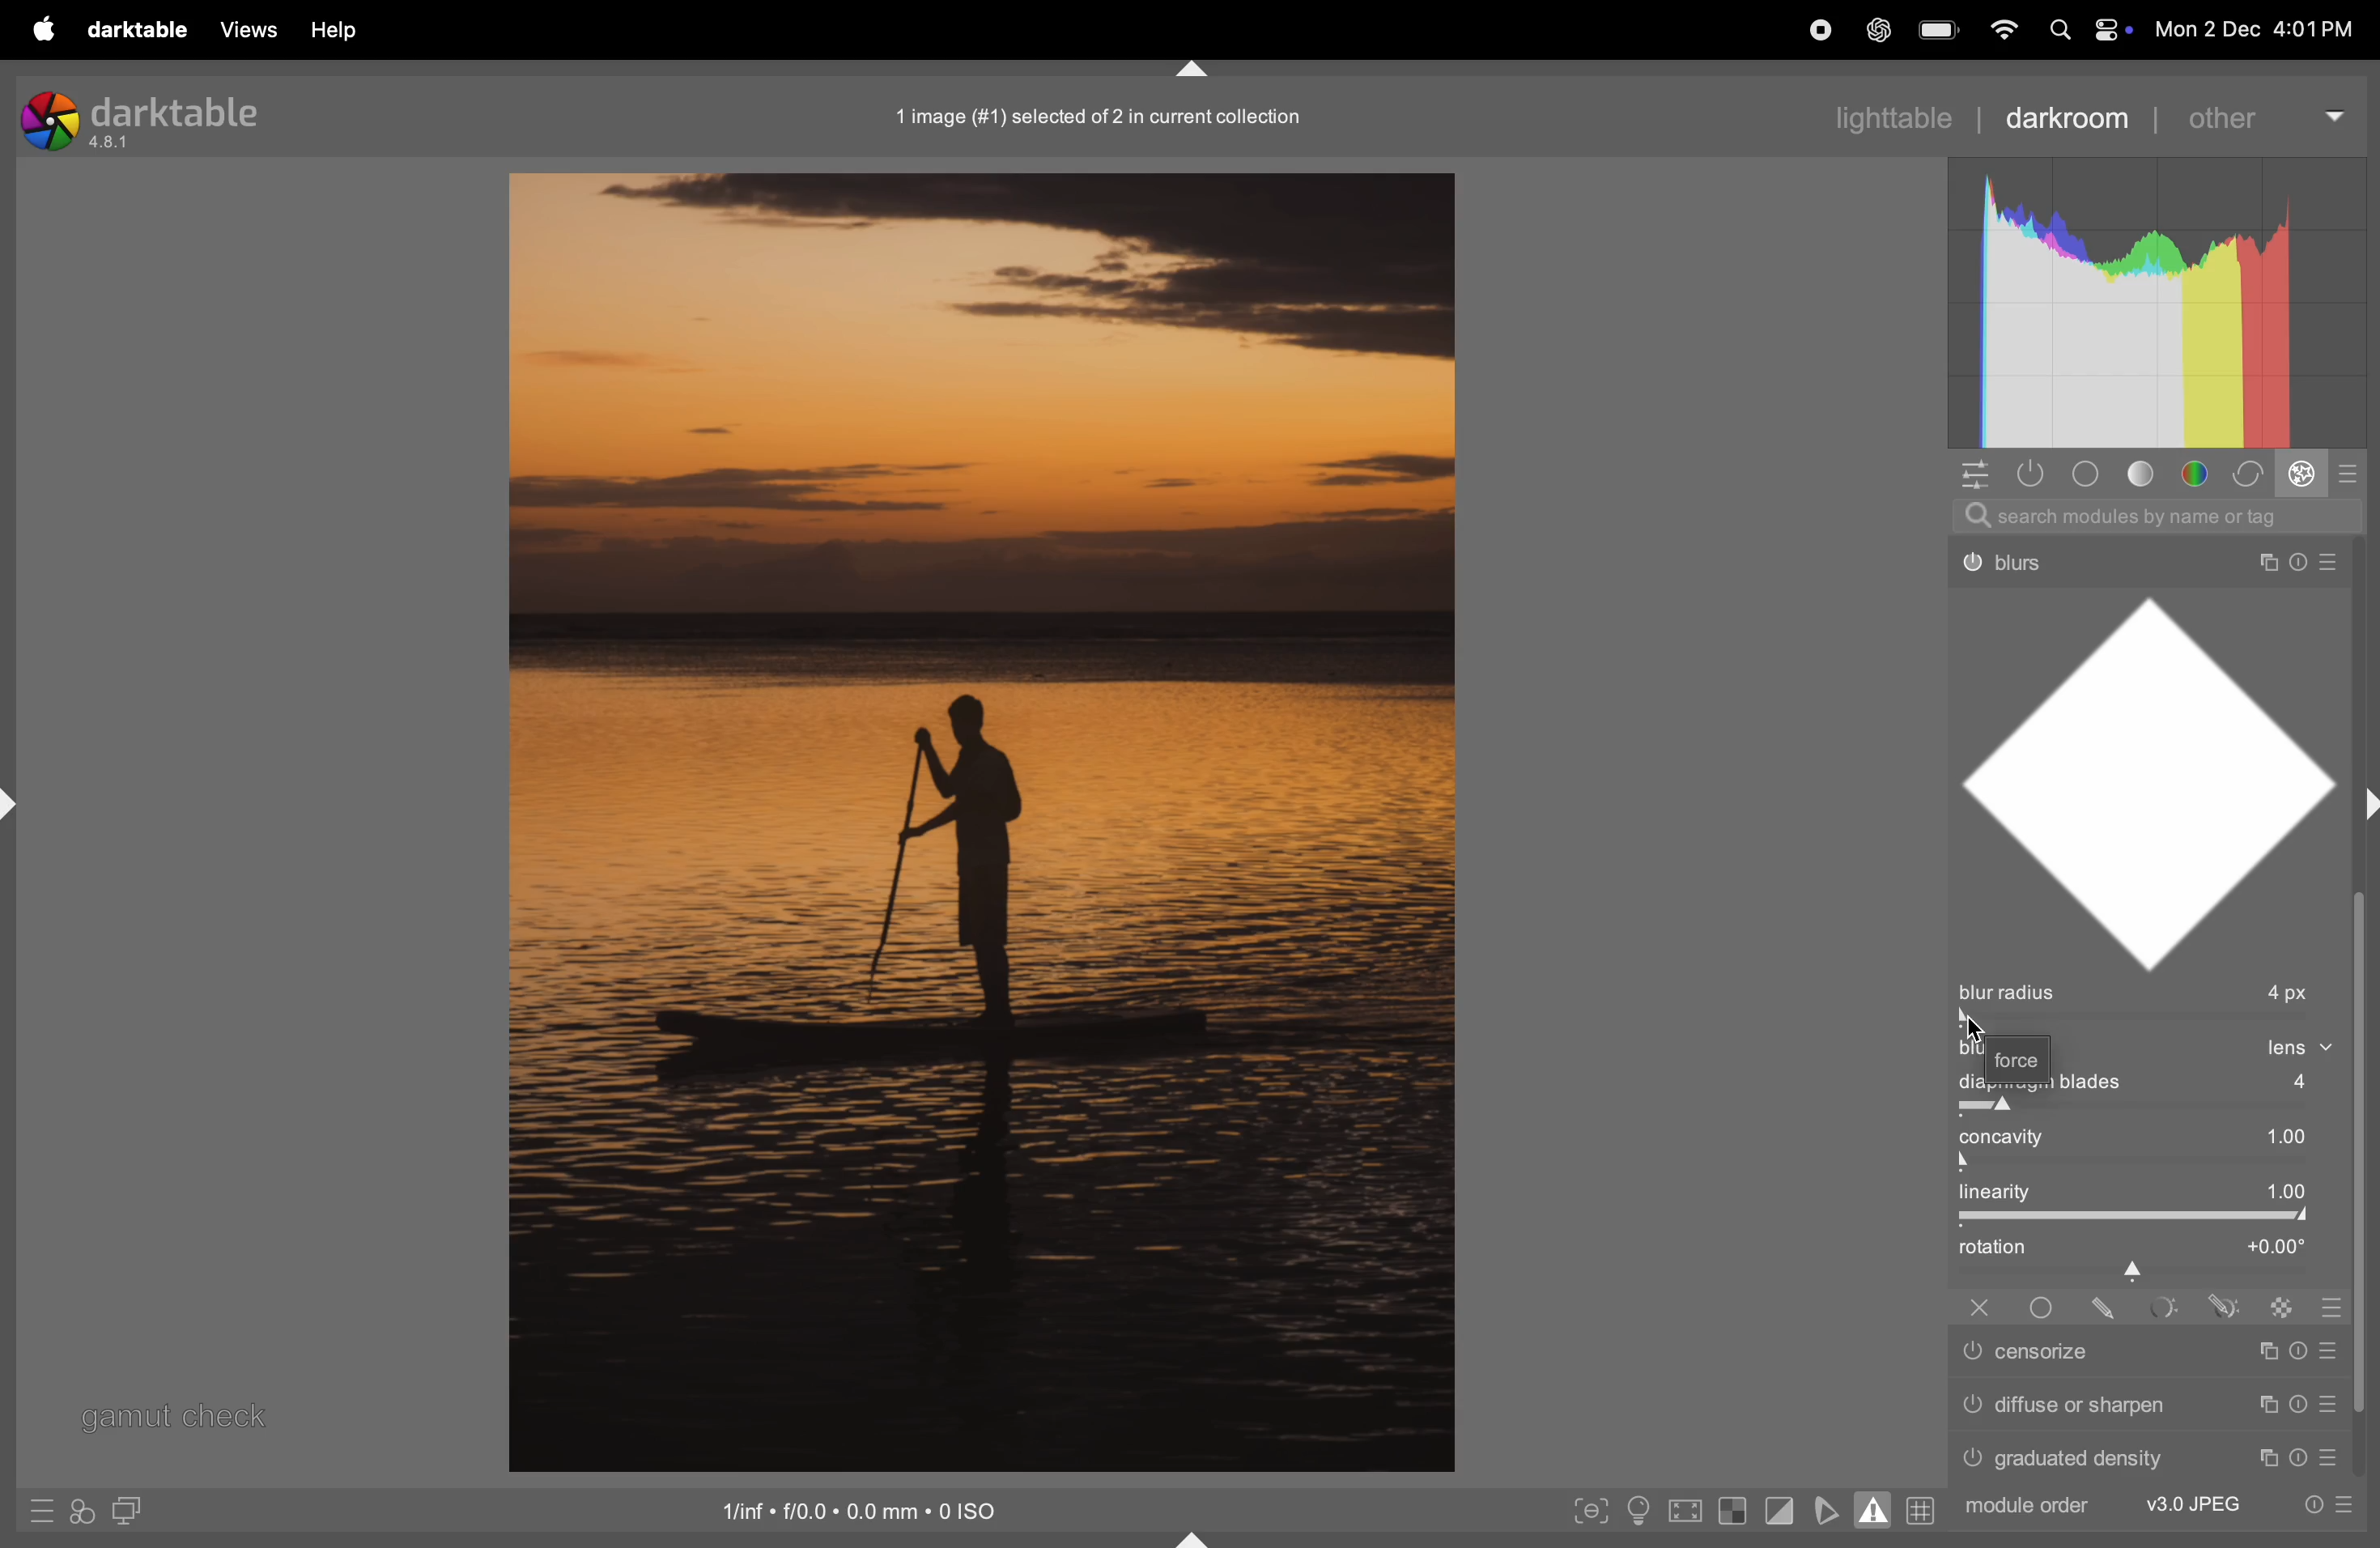 The height and width of the screenshot is (1548, 2380). I want to click on chatgpt, so click(1878, 28).